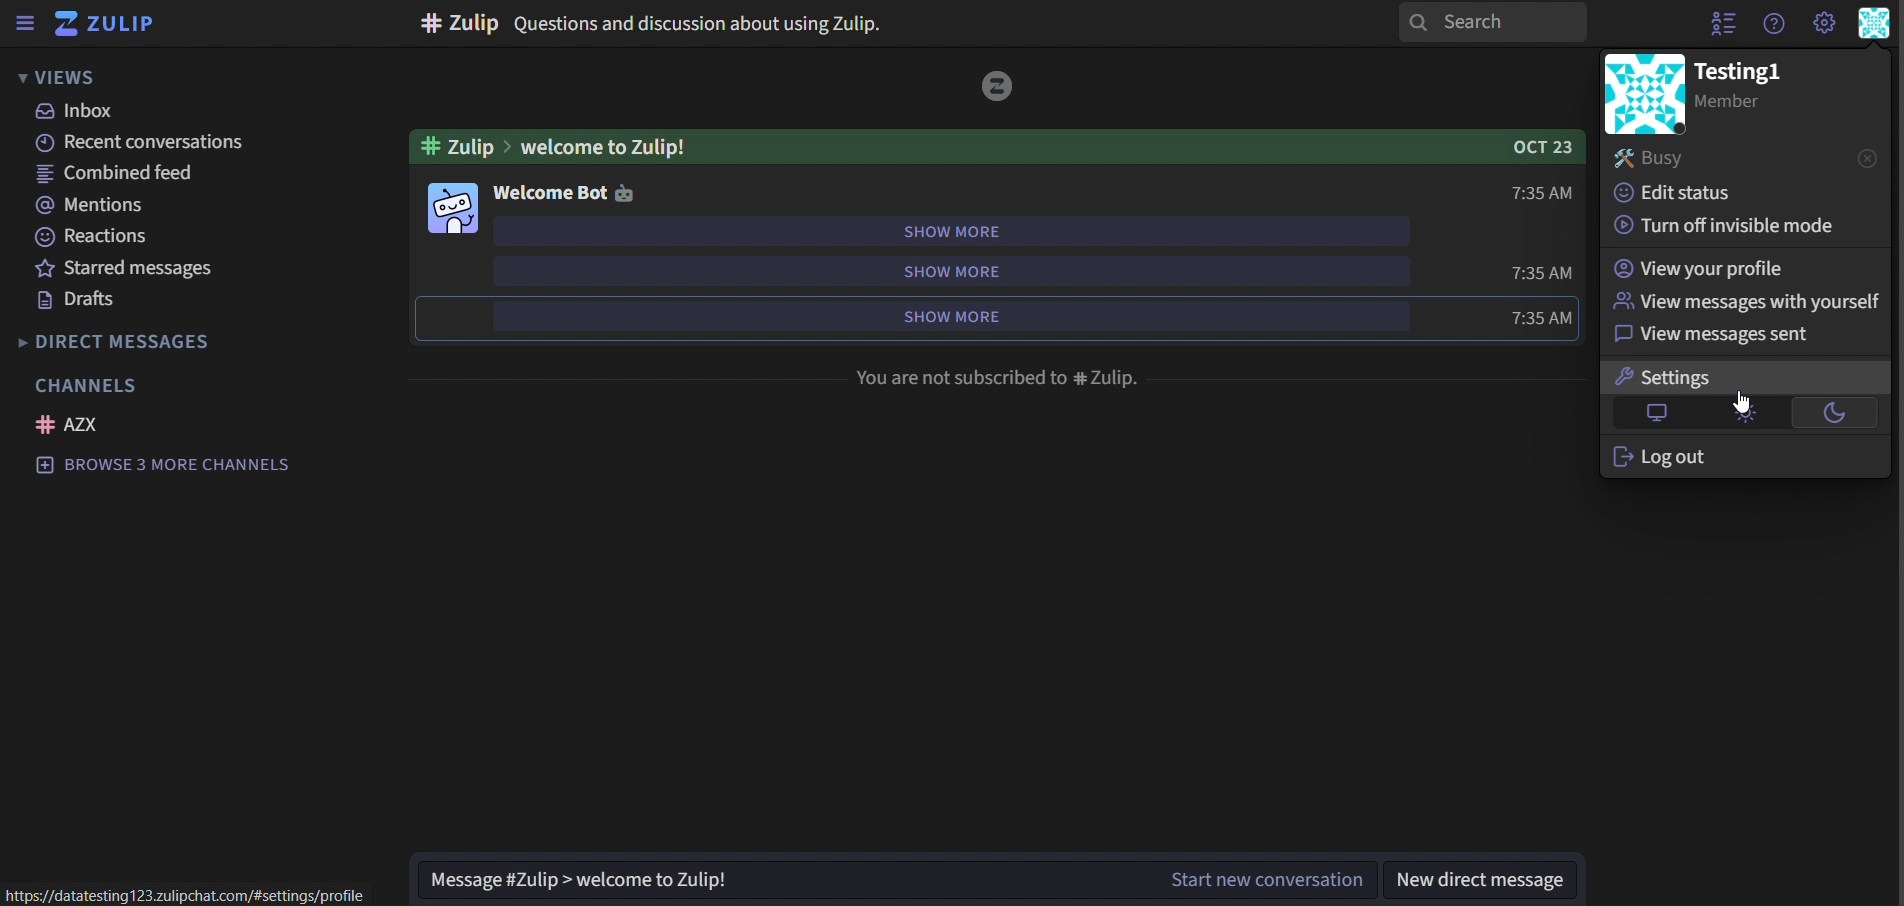 The height and width of the screenshot is (906, 1904). I want to click on recent conversation, so click(148, 143).